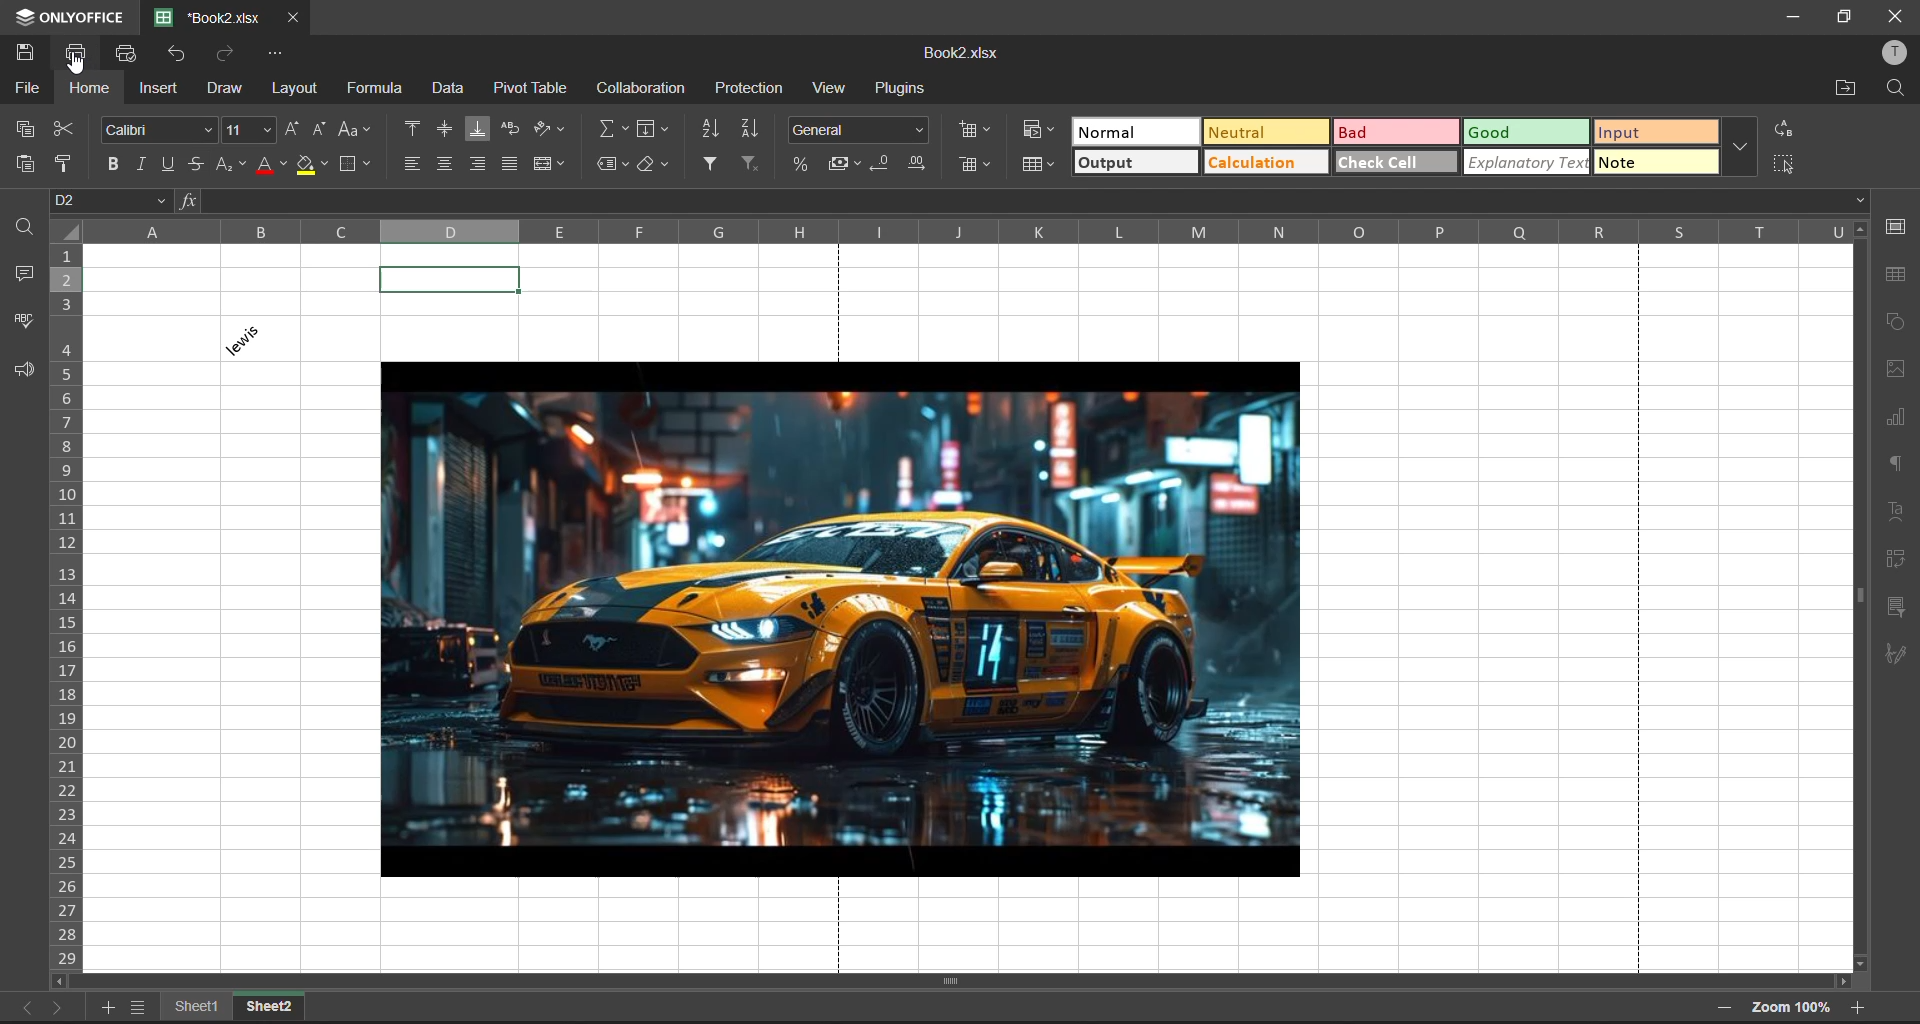  What do you see at coordinates (25, 1006) in the screenshot?
I see `previous` at bounding box center [25, 1006].